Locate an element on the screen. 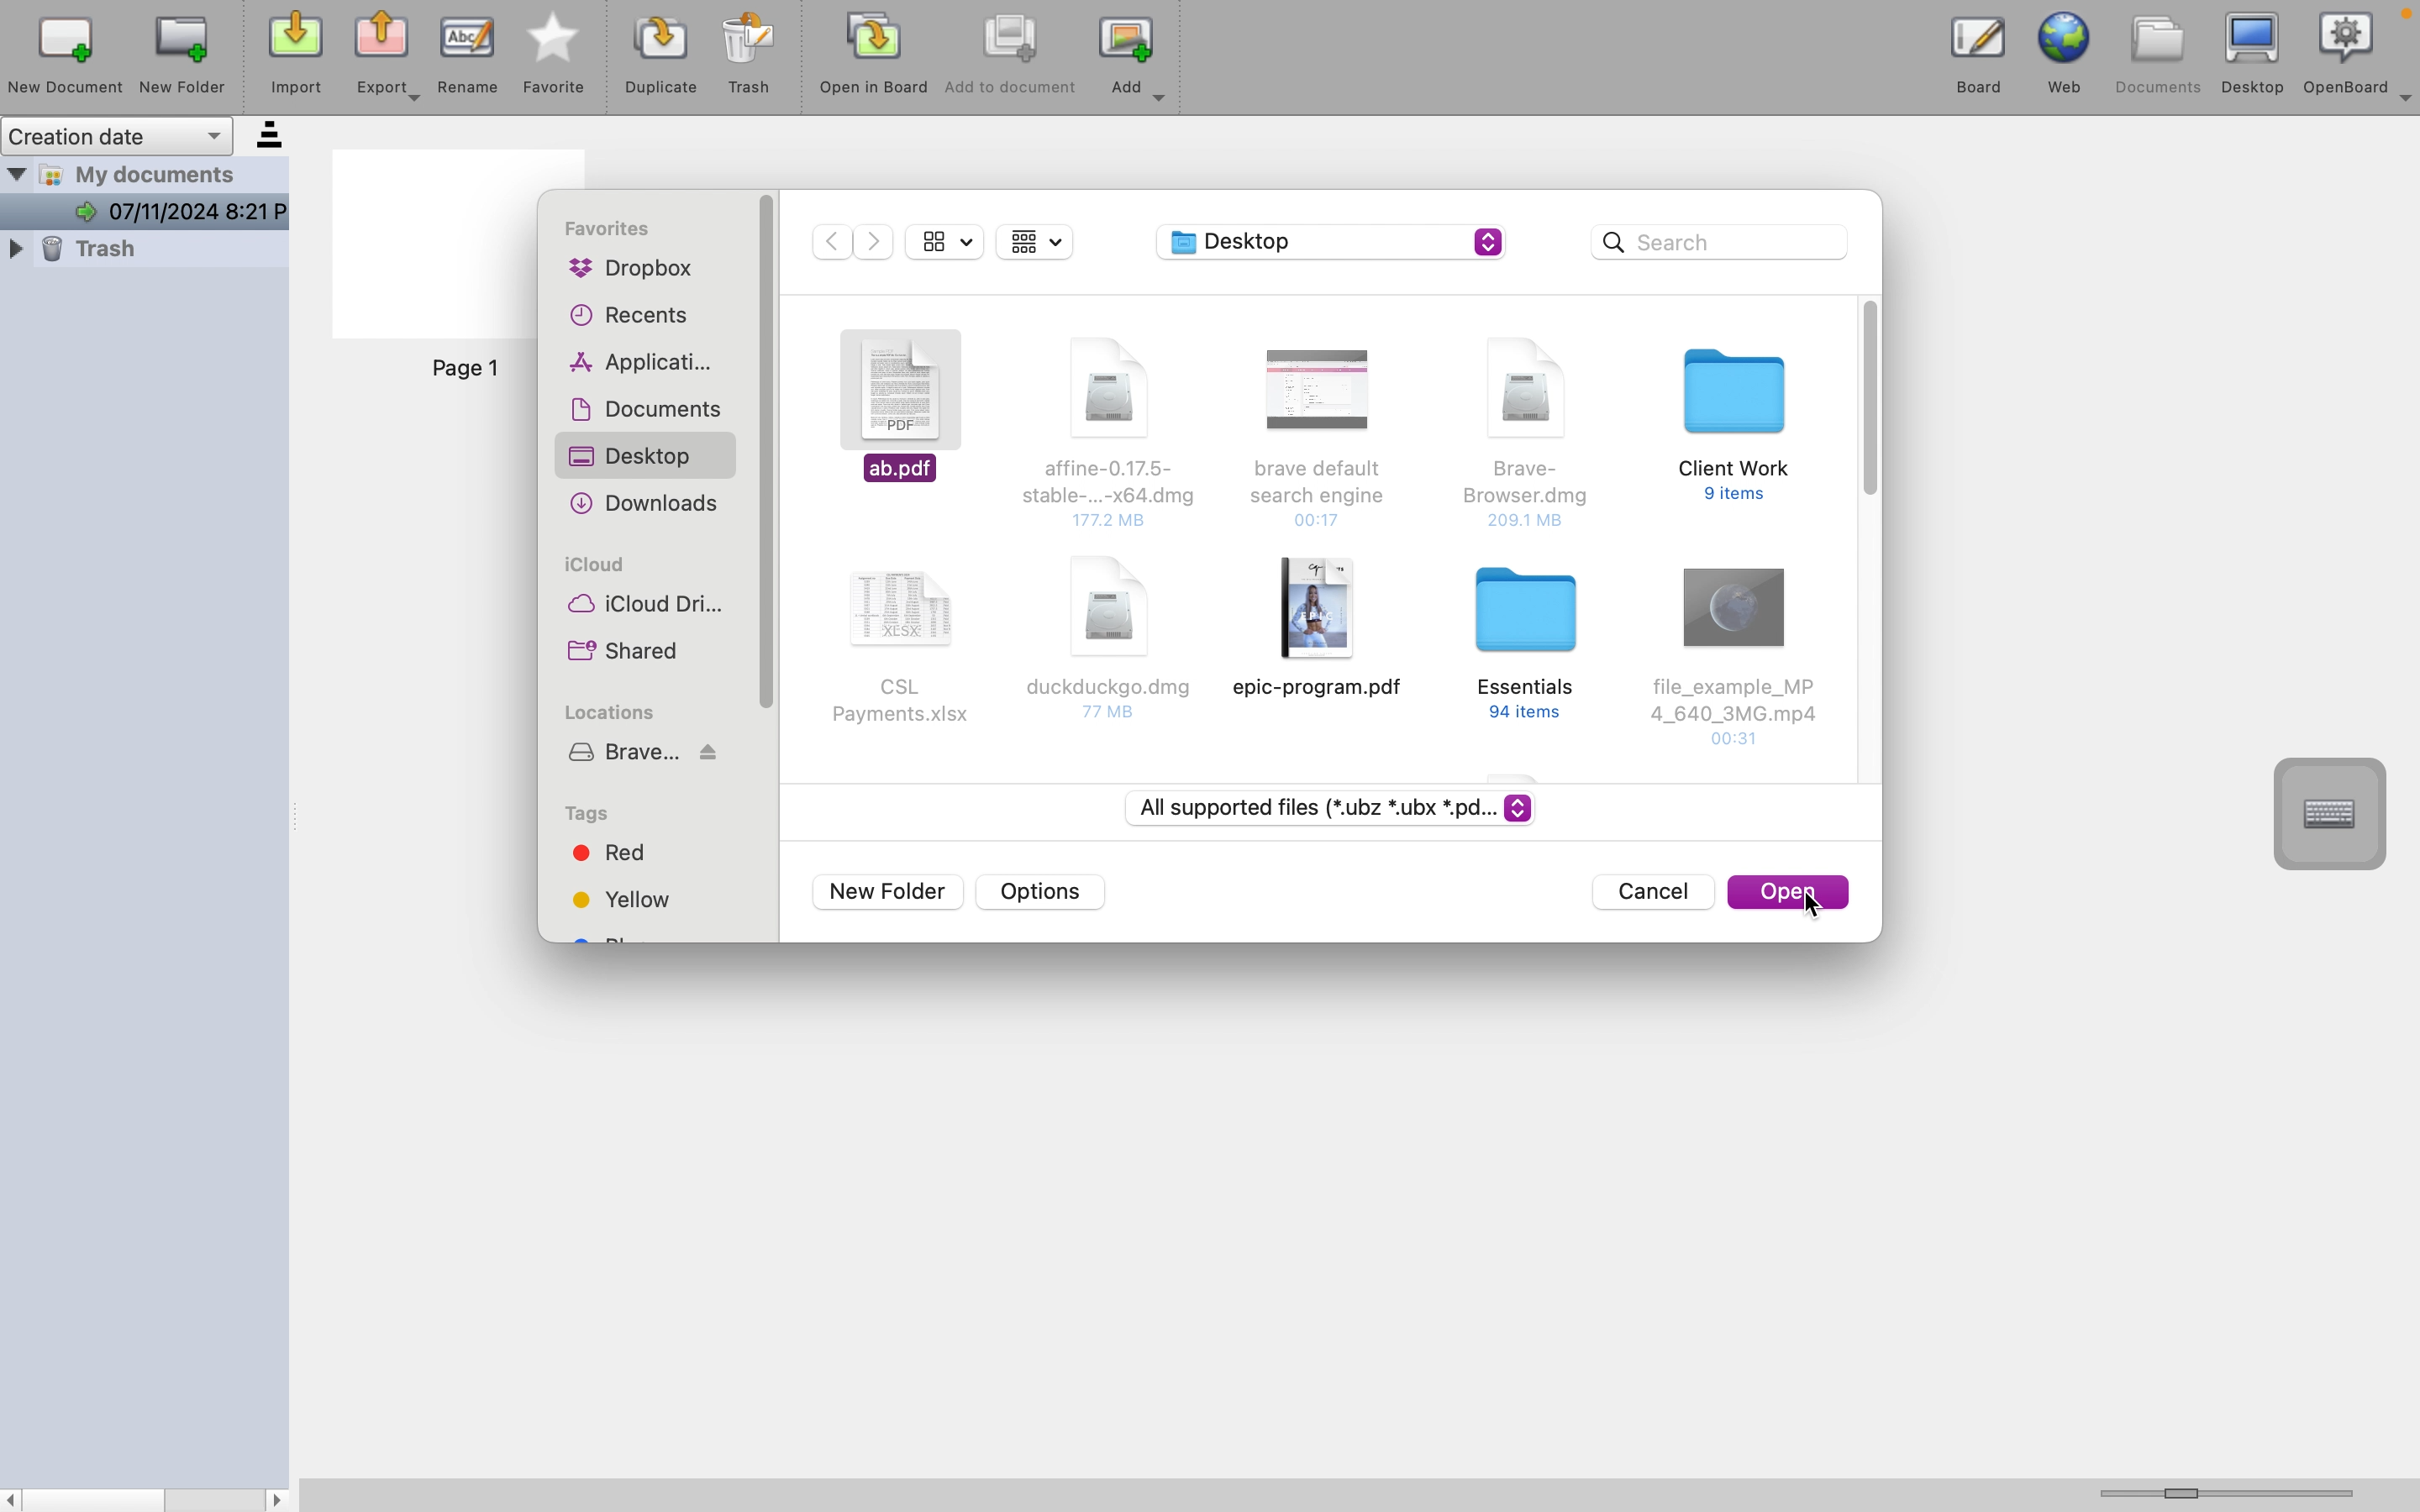  new folder is located at coordinates (893, 891).